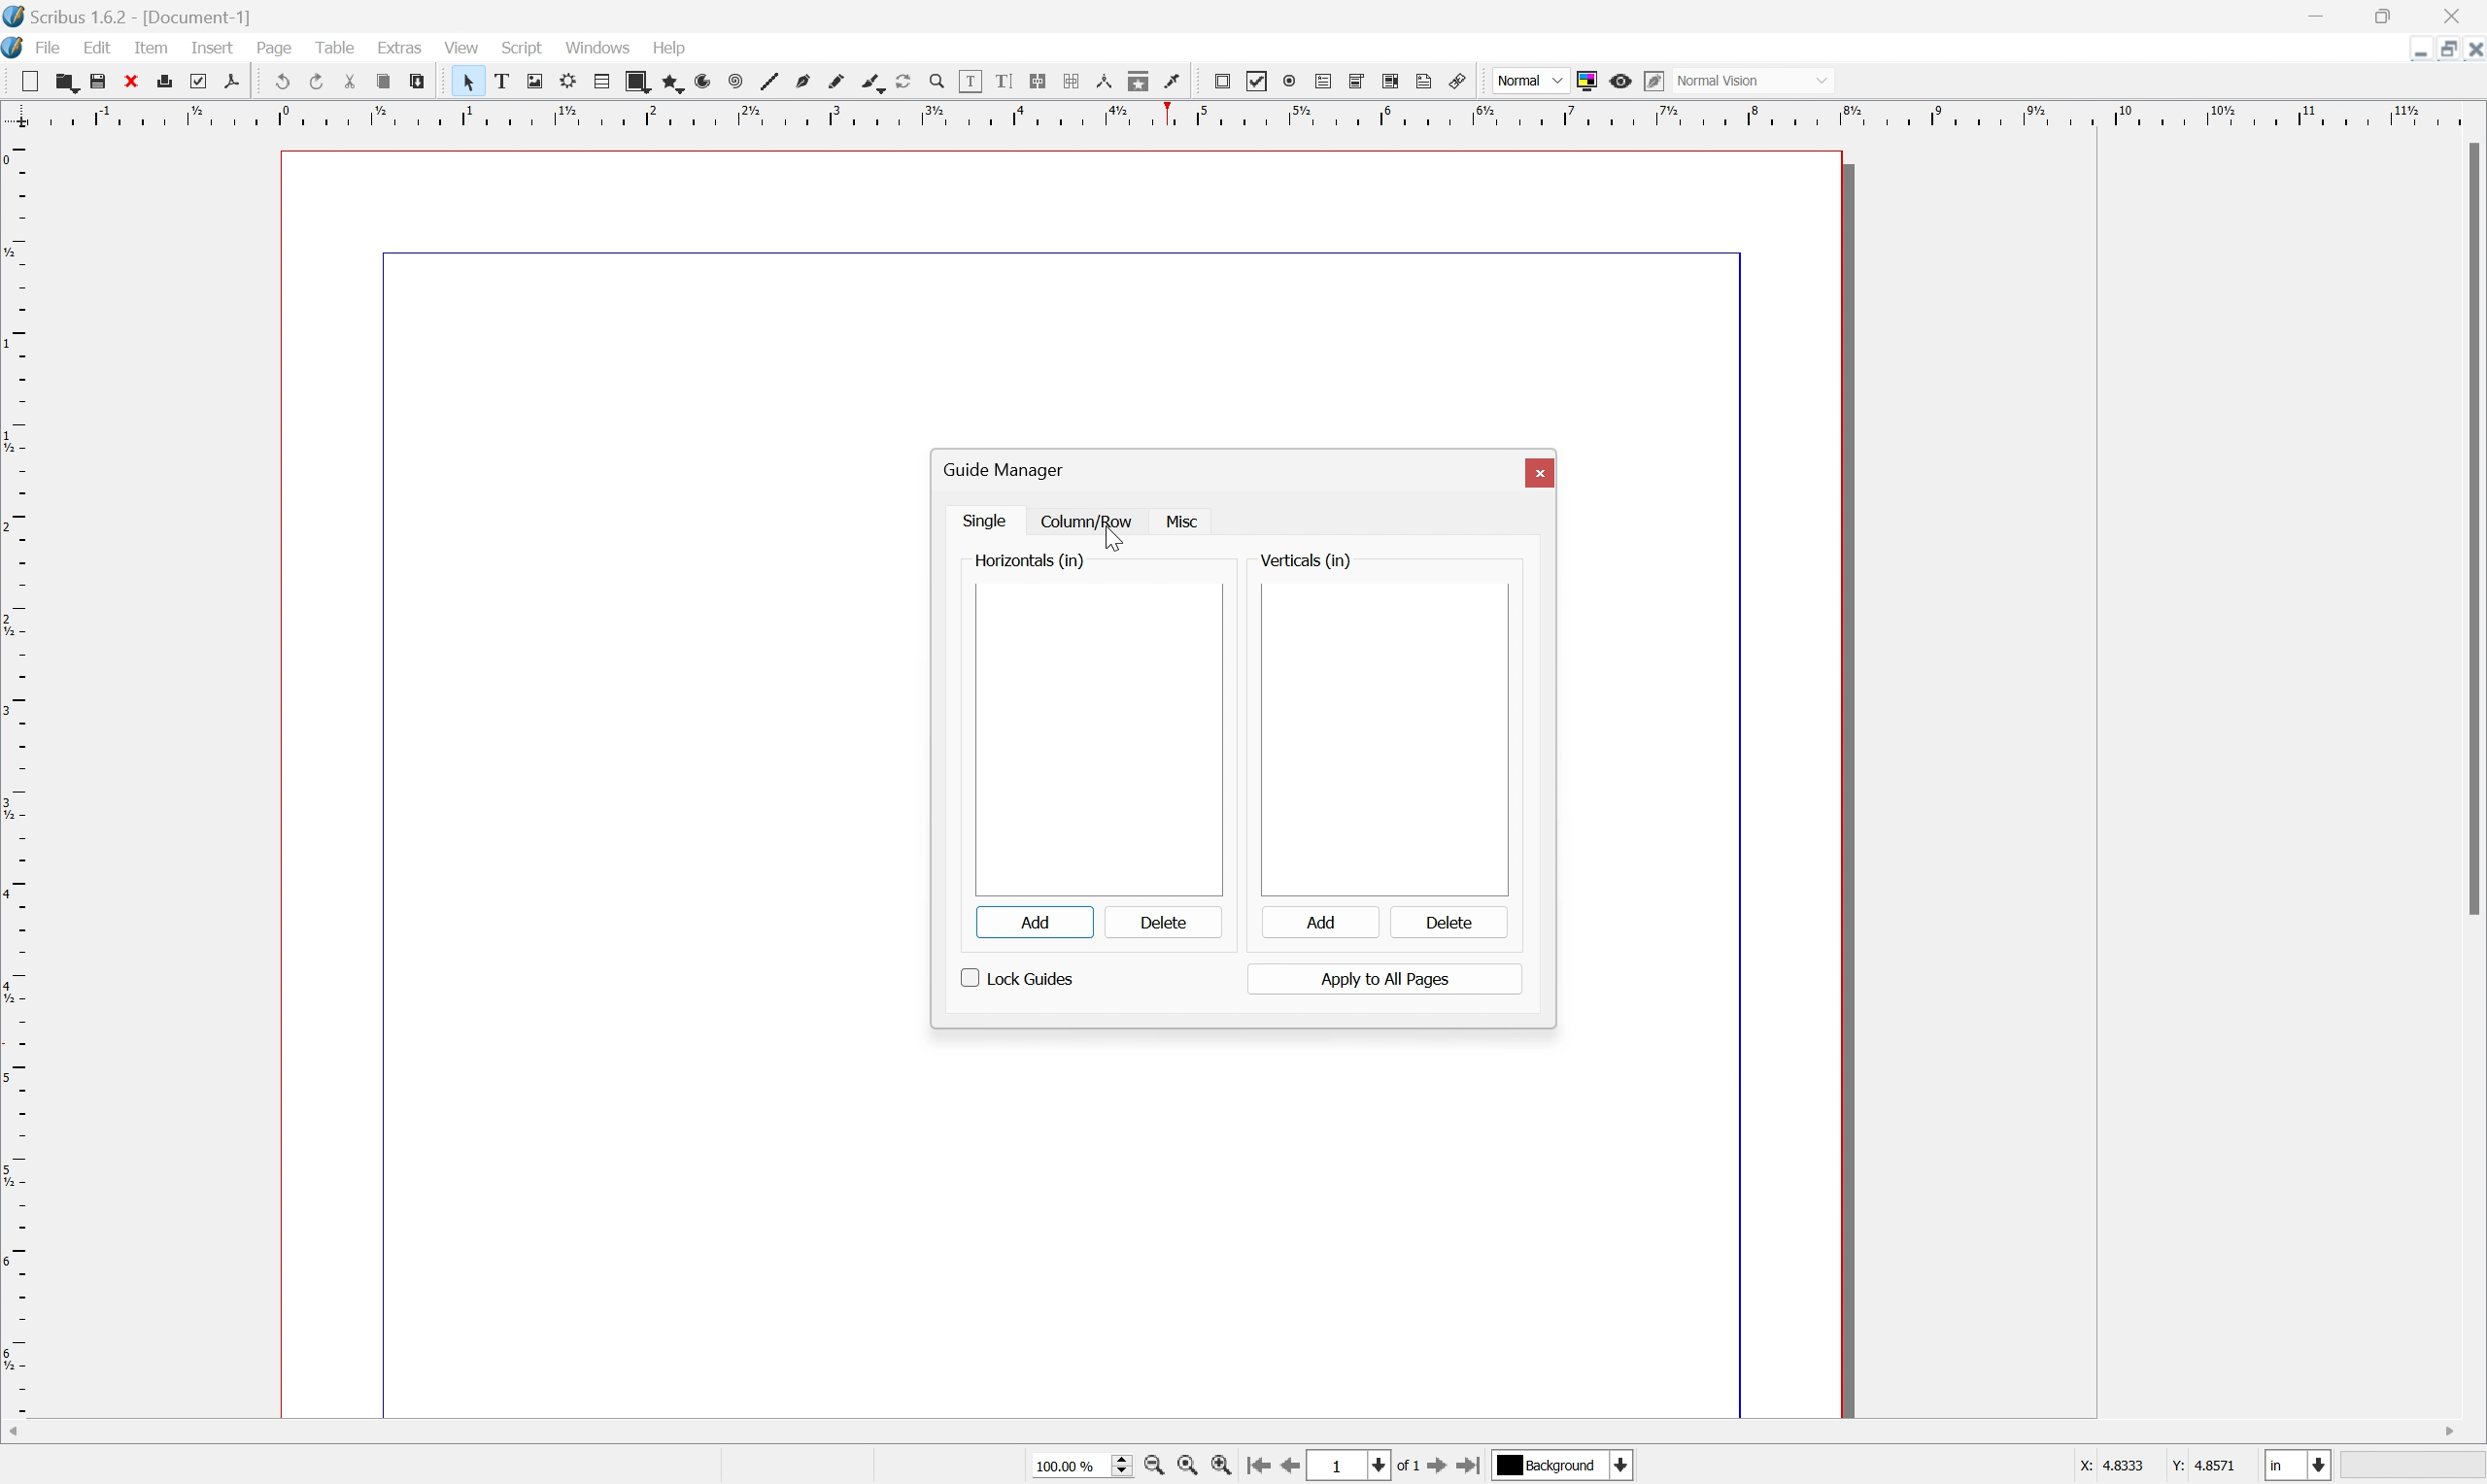 This screenshot has height=1484, width=2487. Describe the element at coordinates (1259, 81) in the screenshot. I see `pdf checkbox` at that location.